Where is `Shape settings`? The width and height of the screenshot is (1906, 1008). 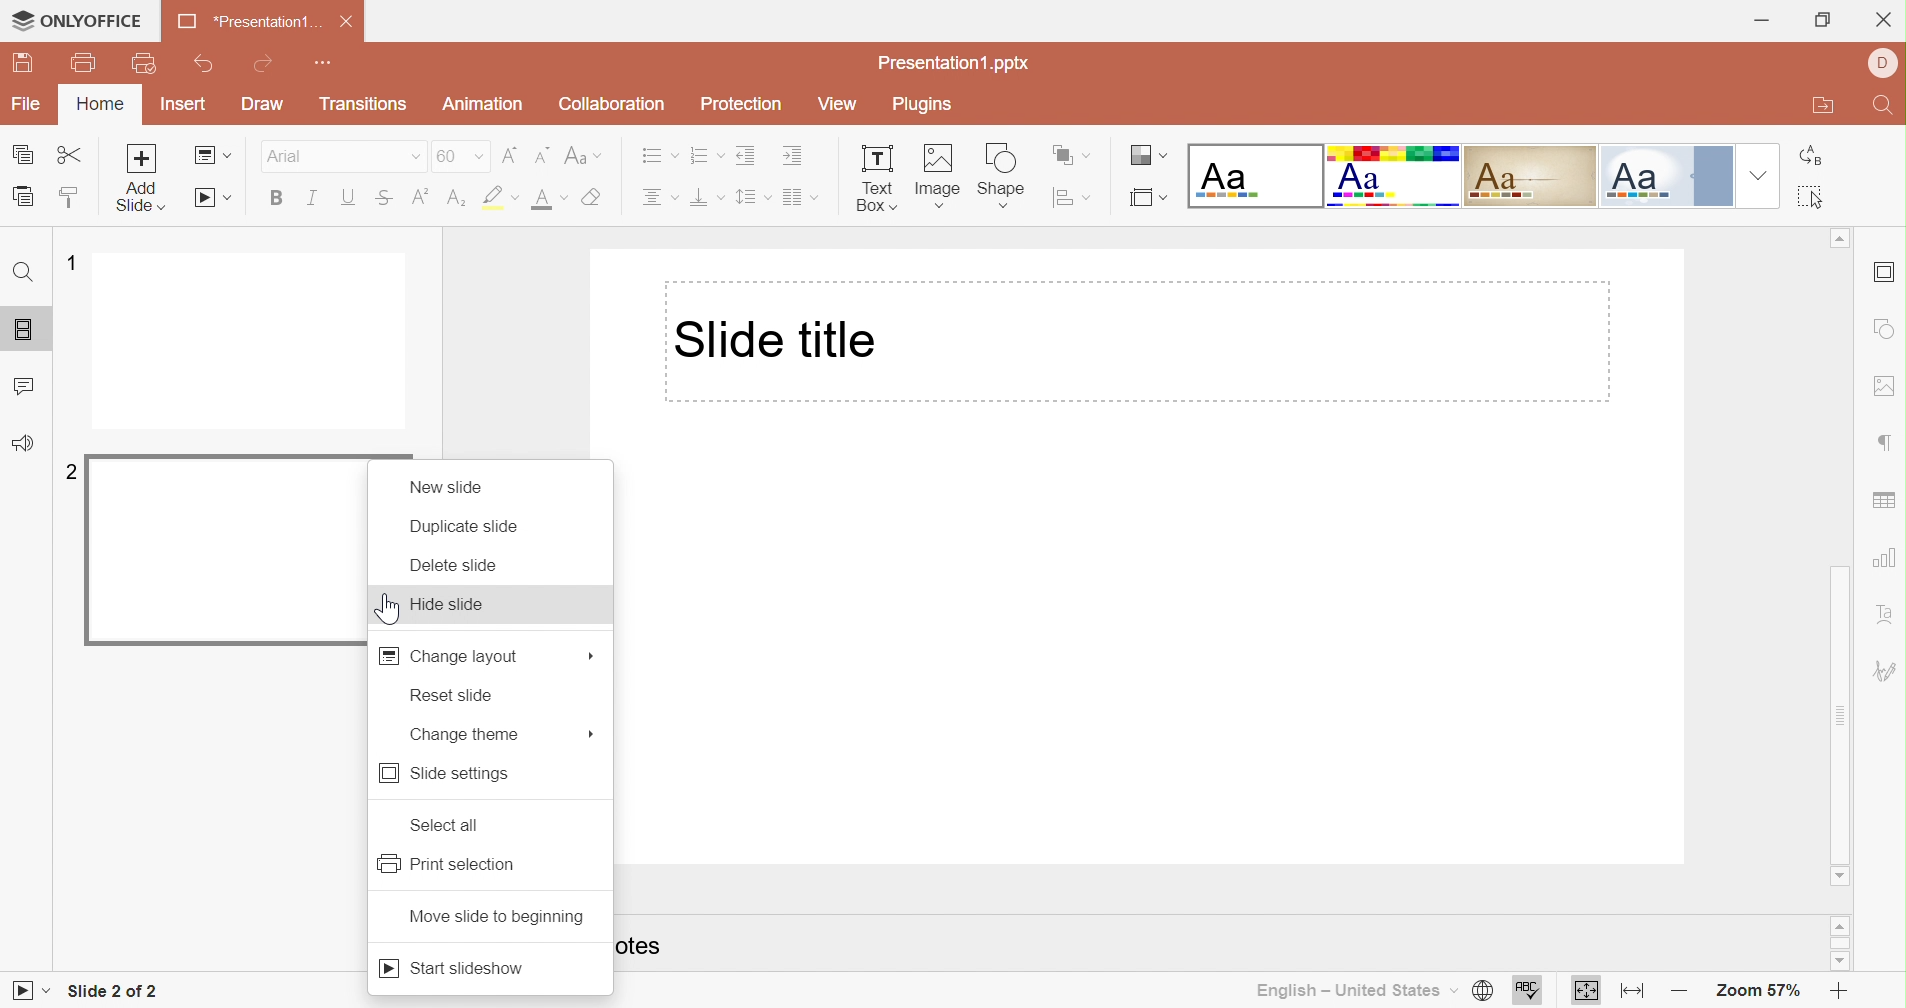 Shape settings is located at coordinates (1885, 327).